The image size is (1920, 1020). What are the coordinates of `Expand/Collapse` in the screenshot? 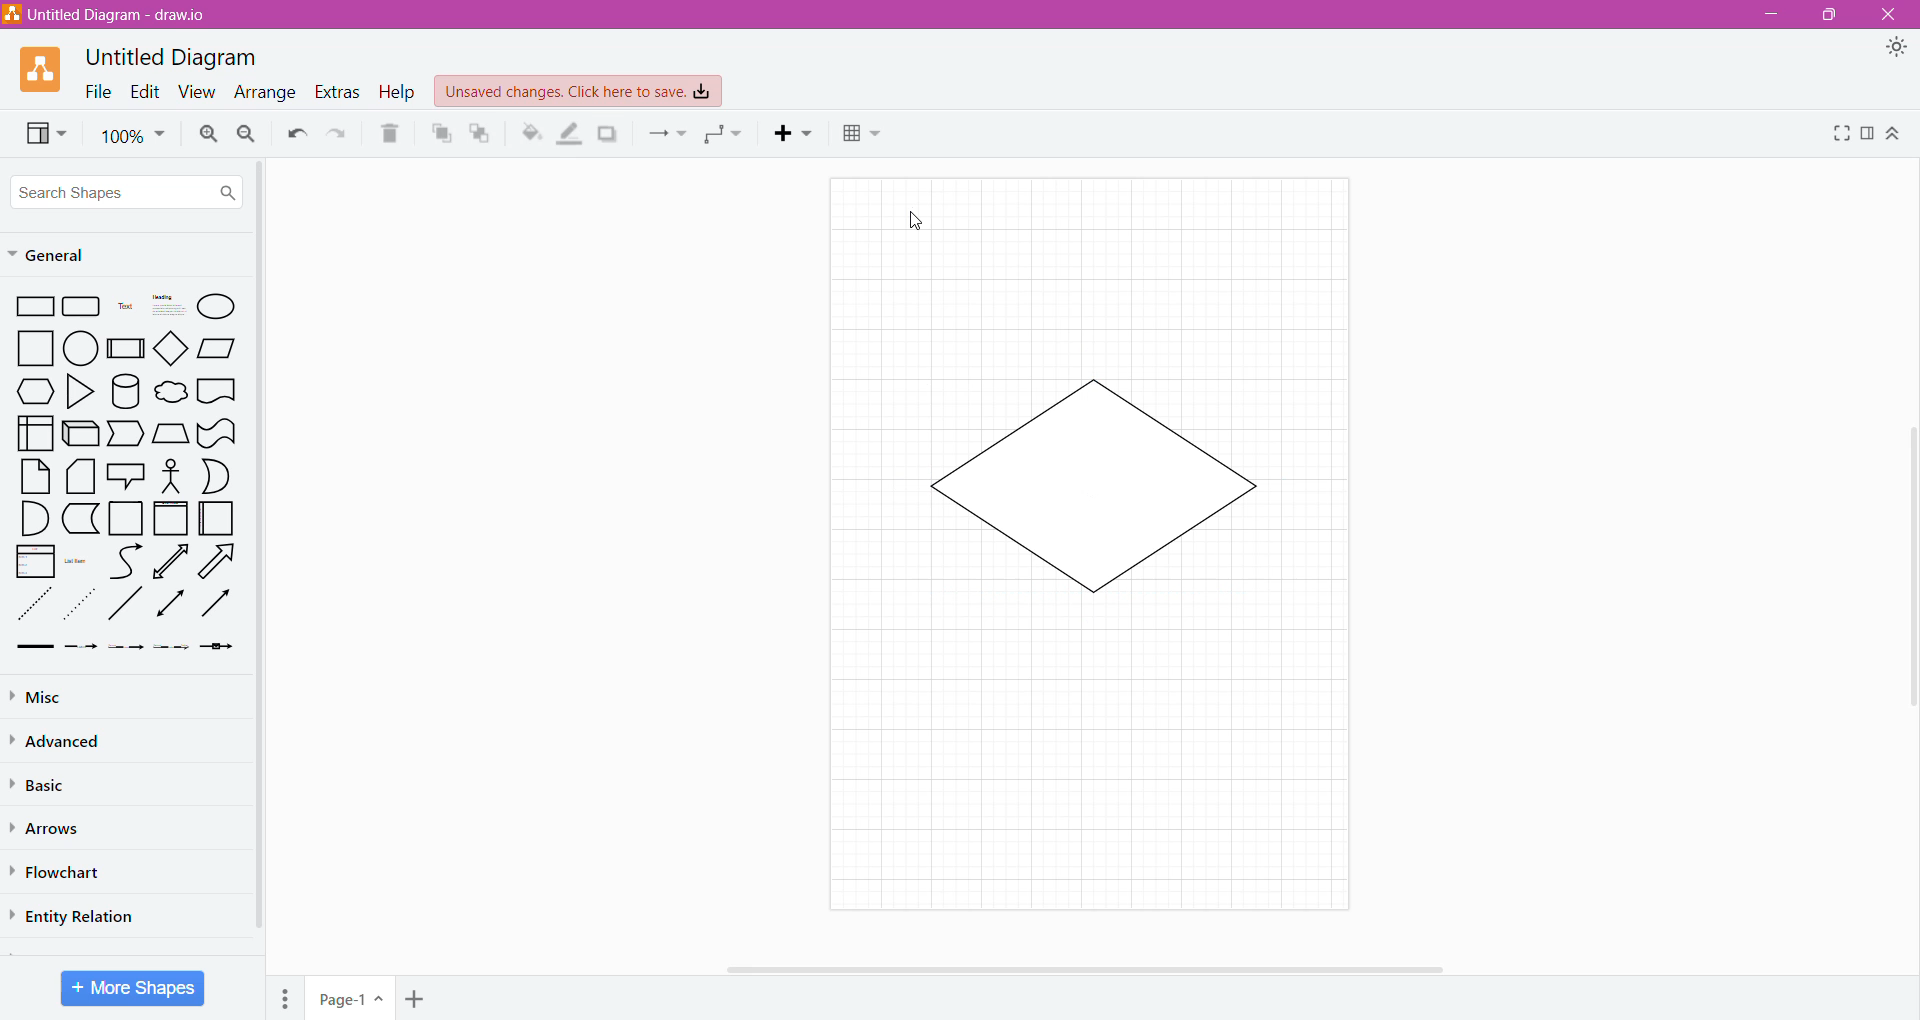 It's located at (1895, 135).